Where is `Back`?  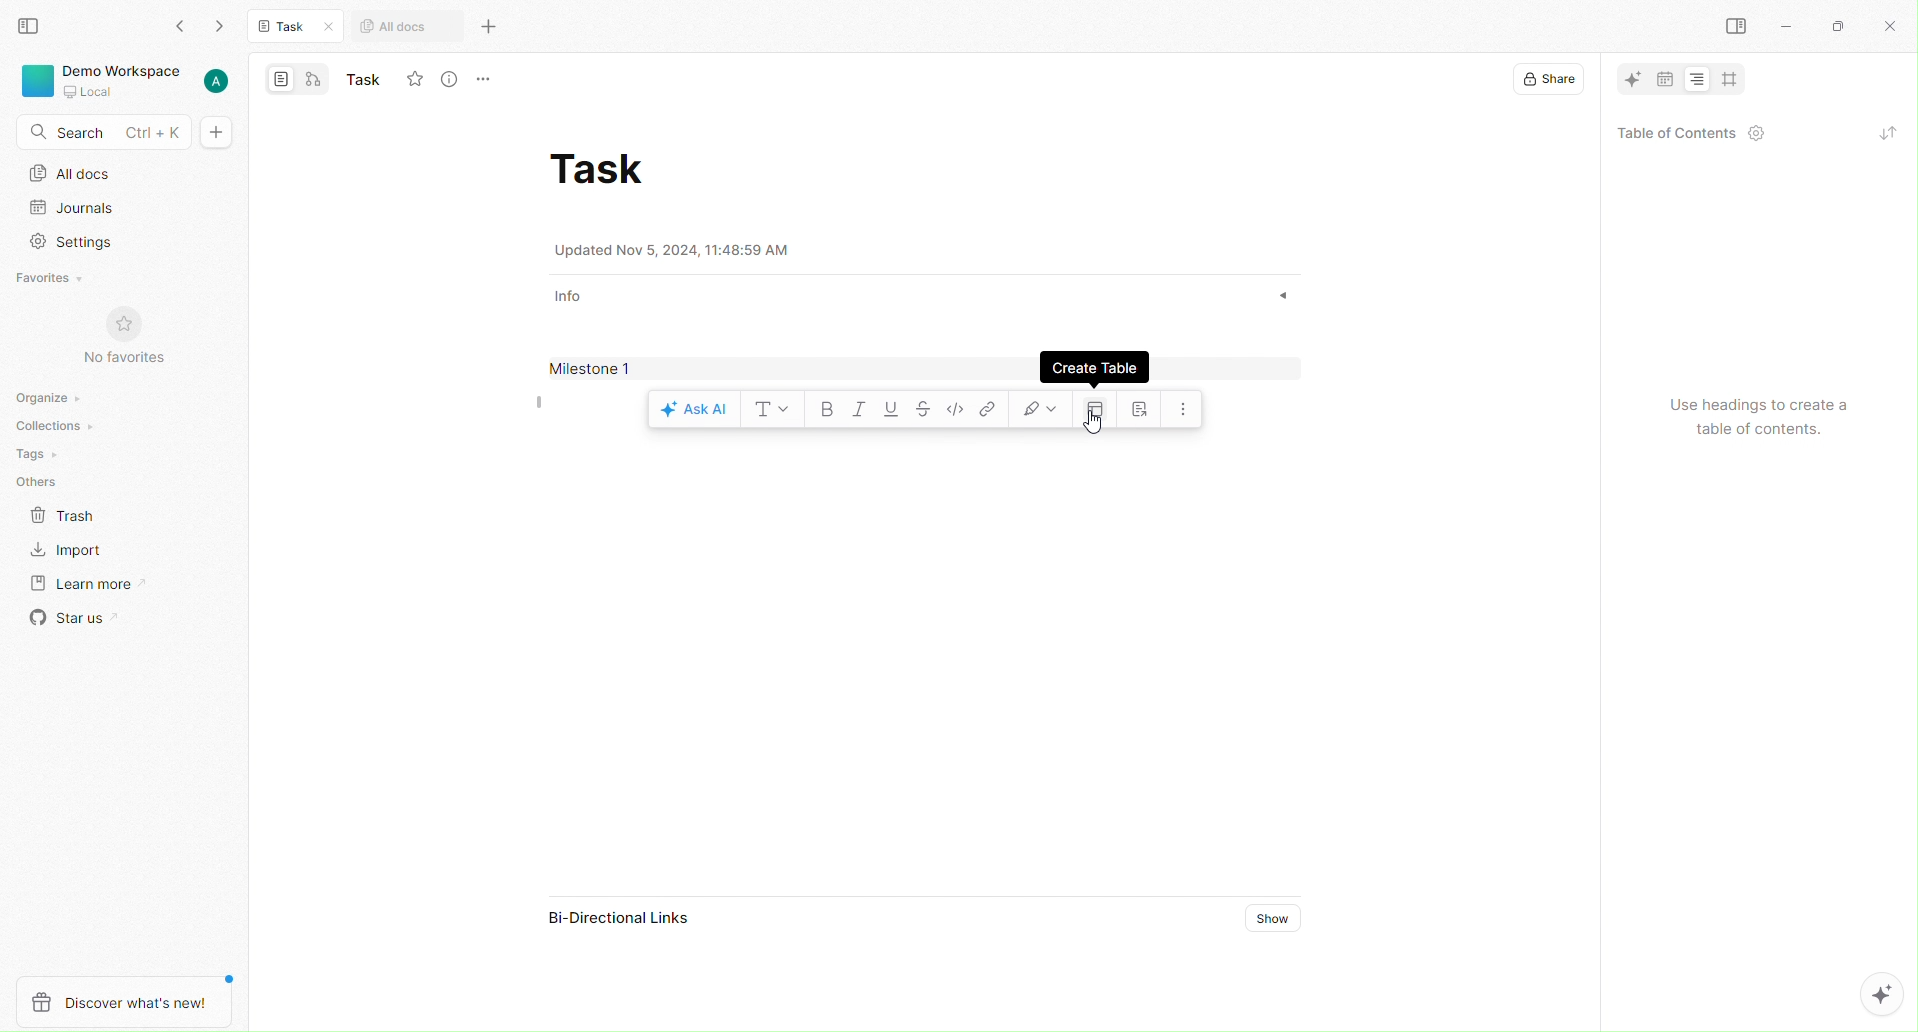 Back is located at coordinates (182, 25).